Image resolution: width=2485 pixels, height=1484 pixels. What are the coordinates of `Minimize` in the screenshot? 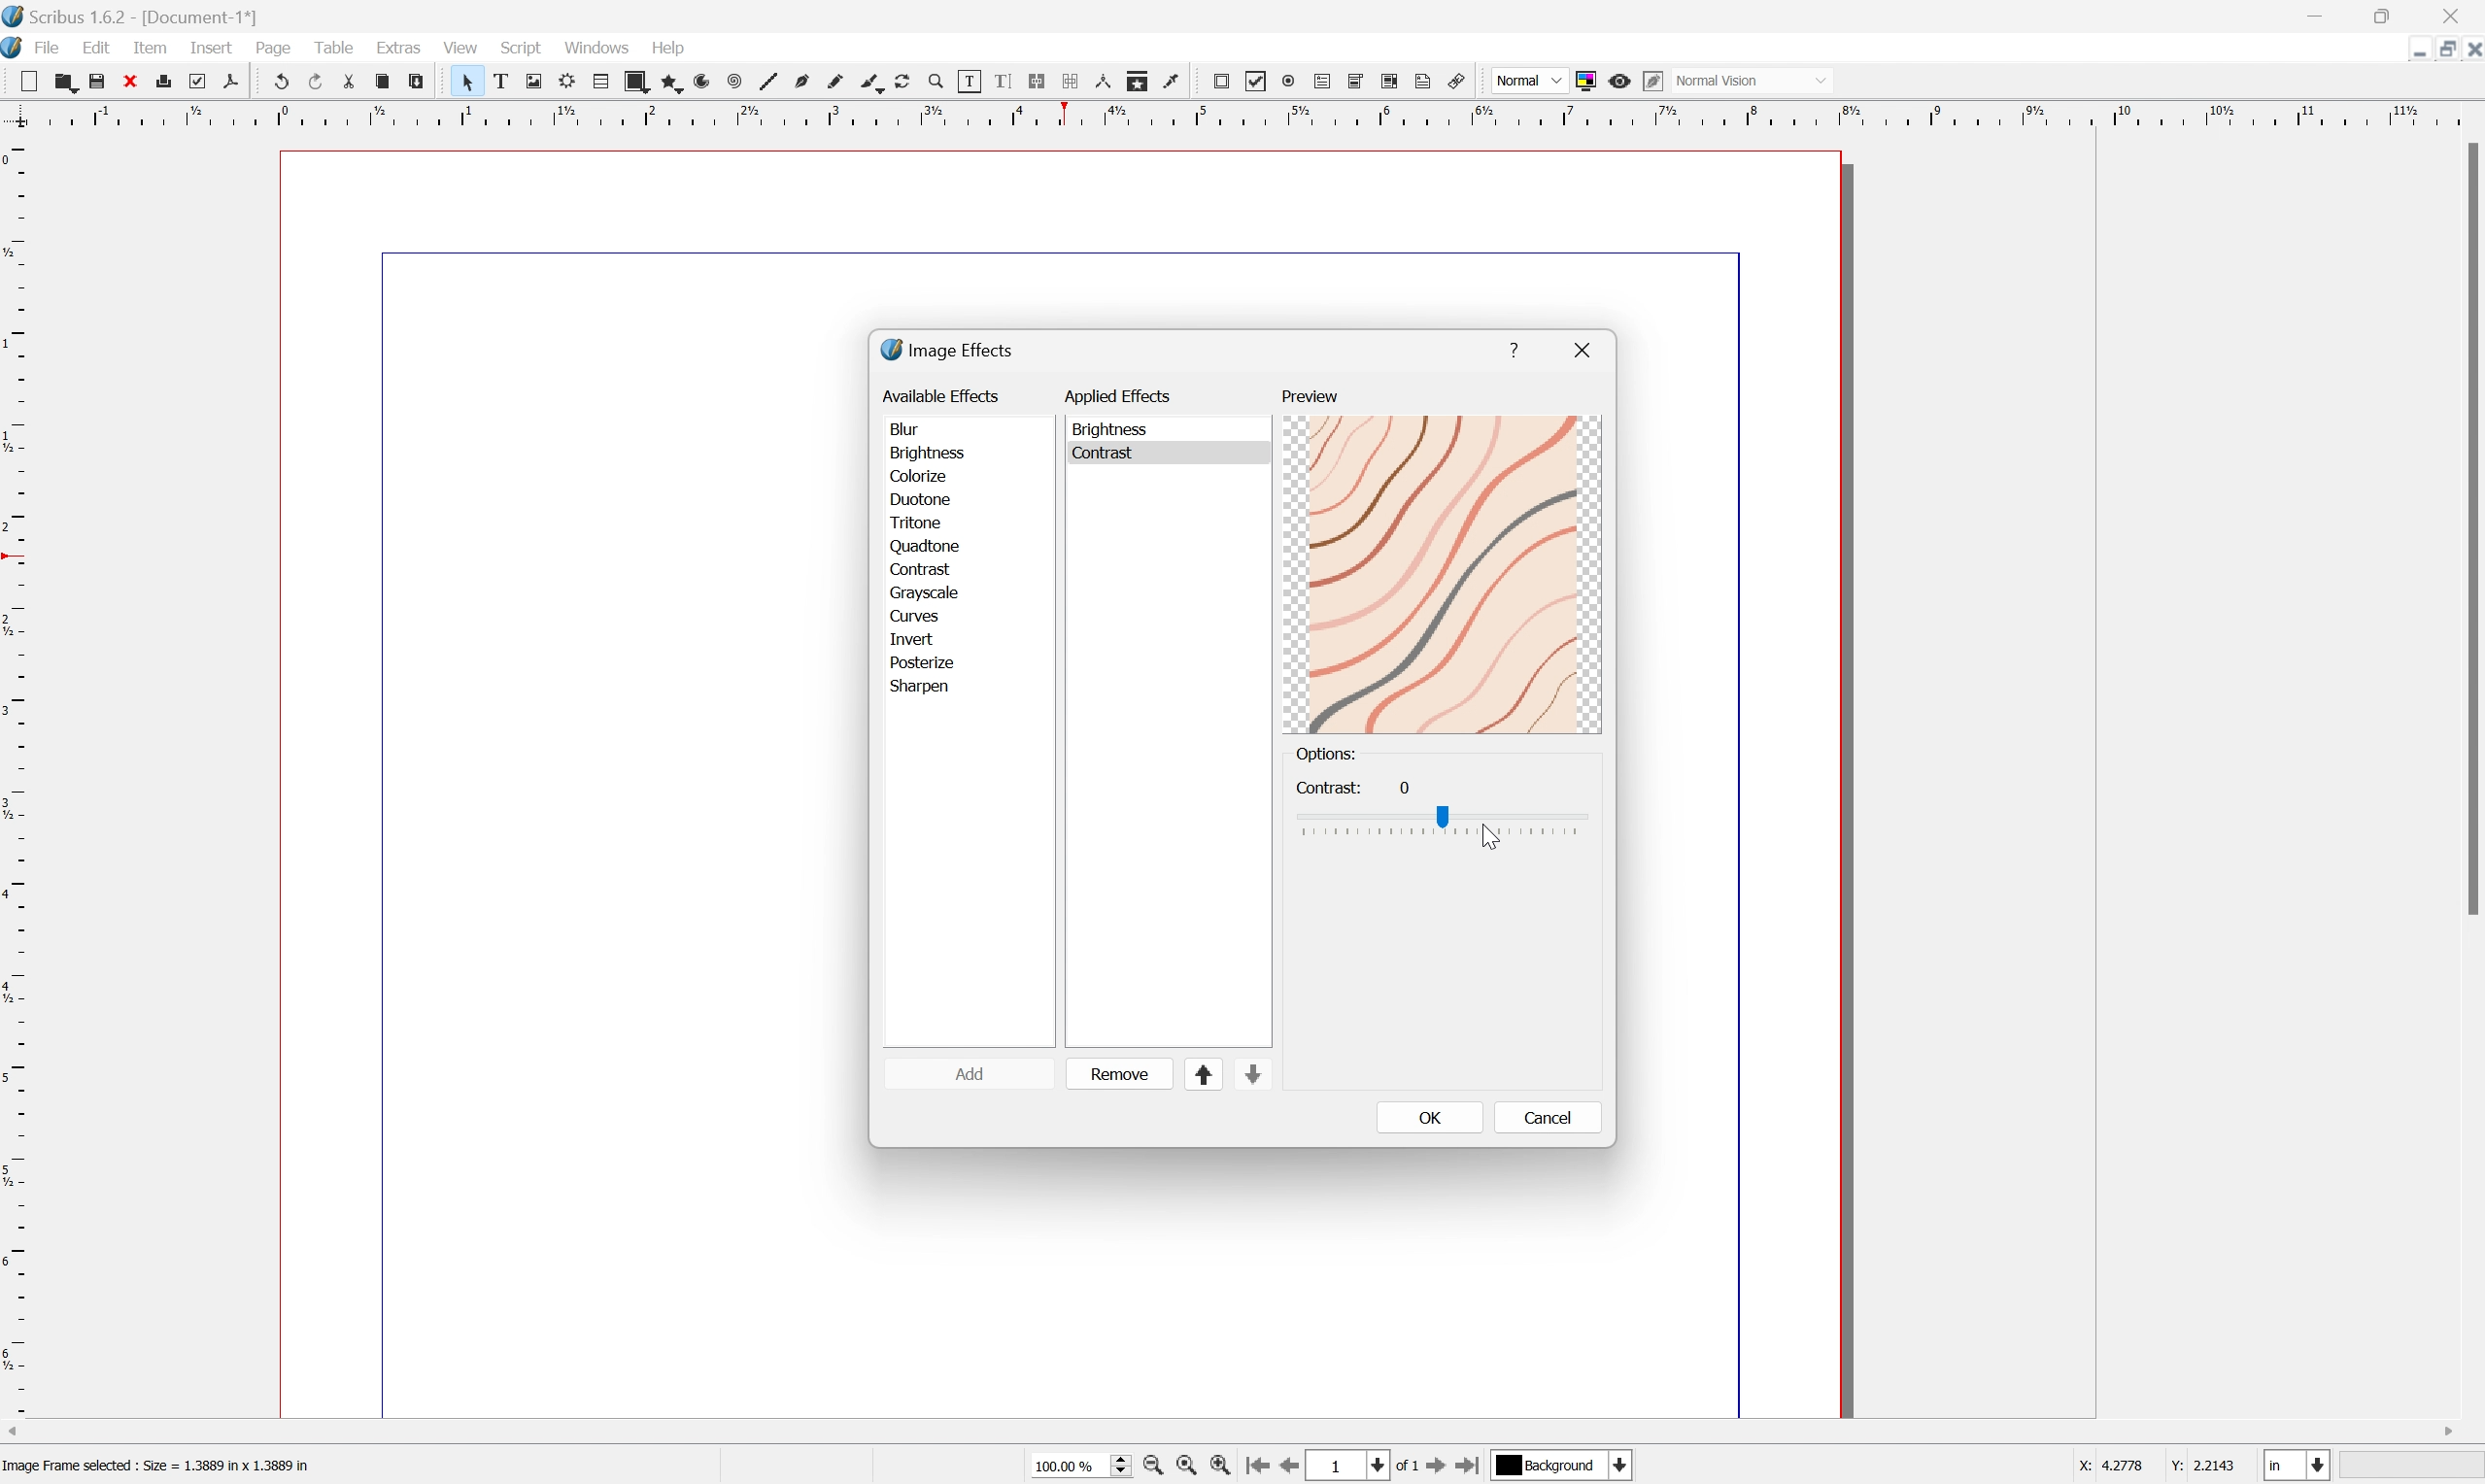 It's located at (2448, 51).